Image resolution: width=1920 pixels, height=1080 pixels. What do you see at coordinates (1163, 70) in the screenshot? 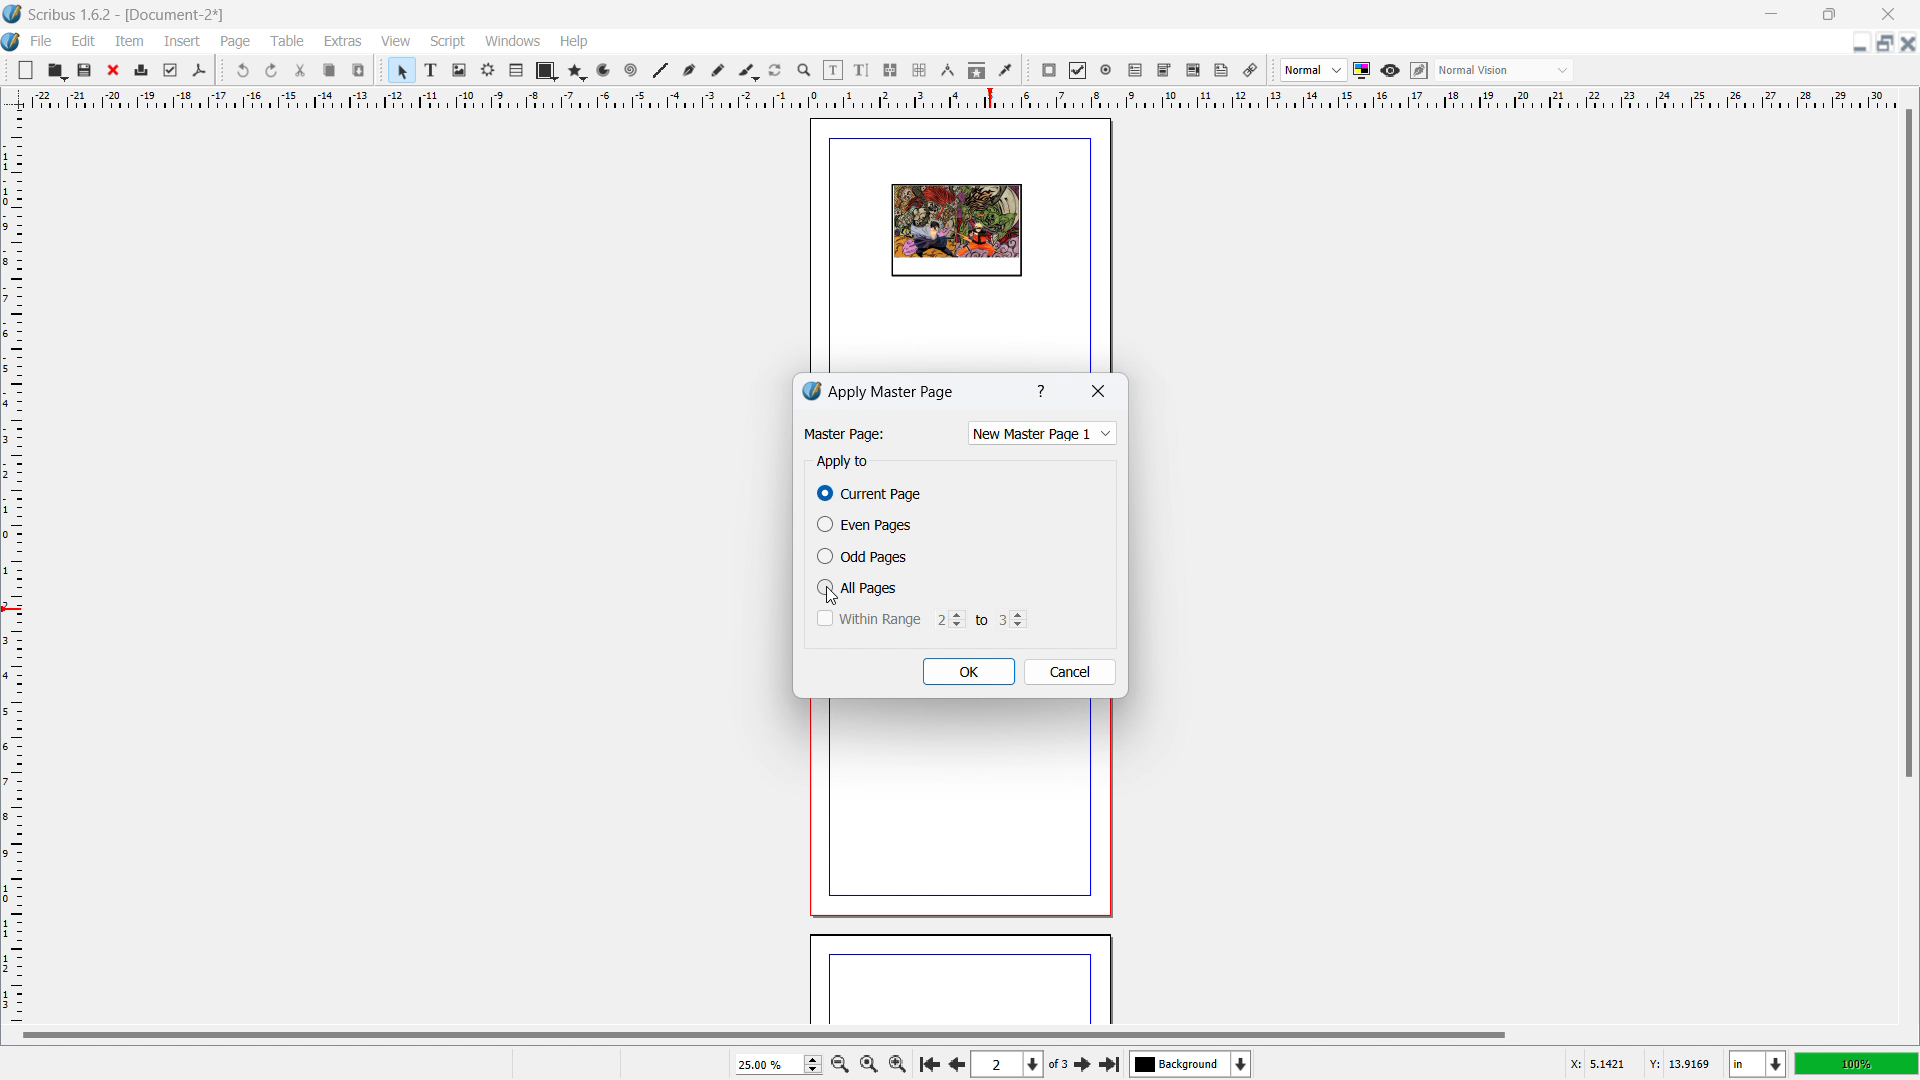
I see `pdf combo box` at bounding box center [1163, 70].